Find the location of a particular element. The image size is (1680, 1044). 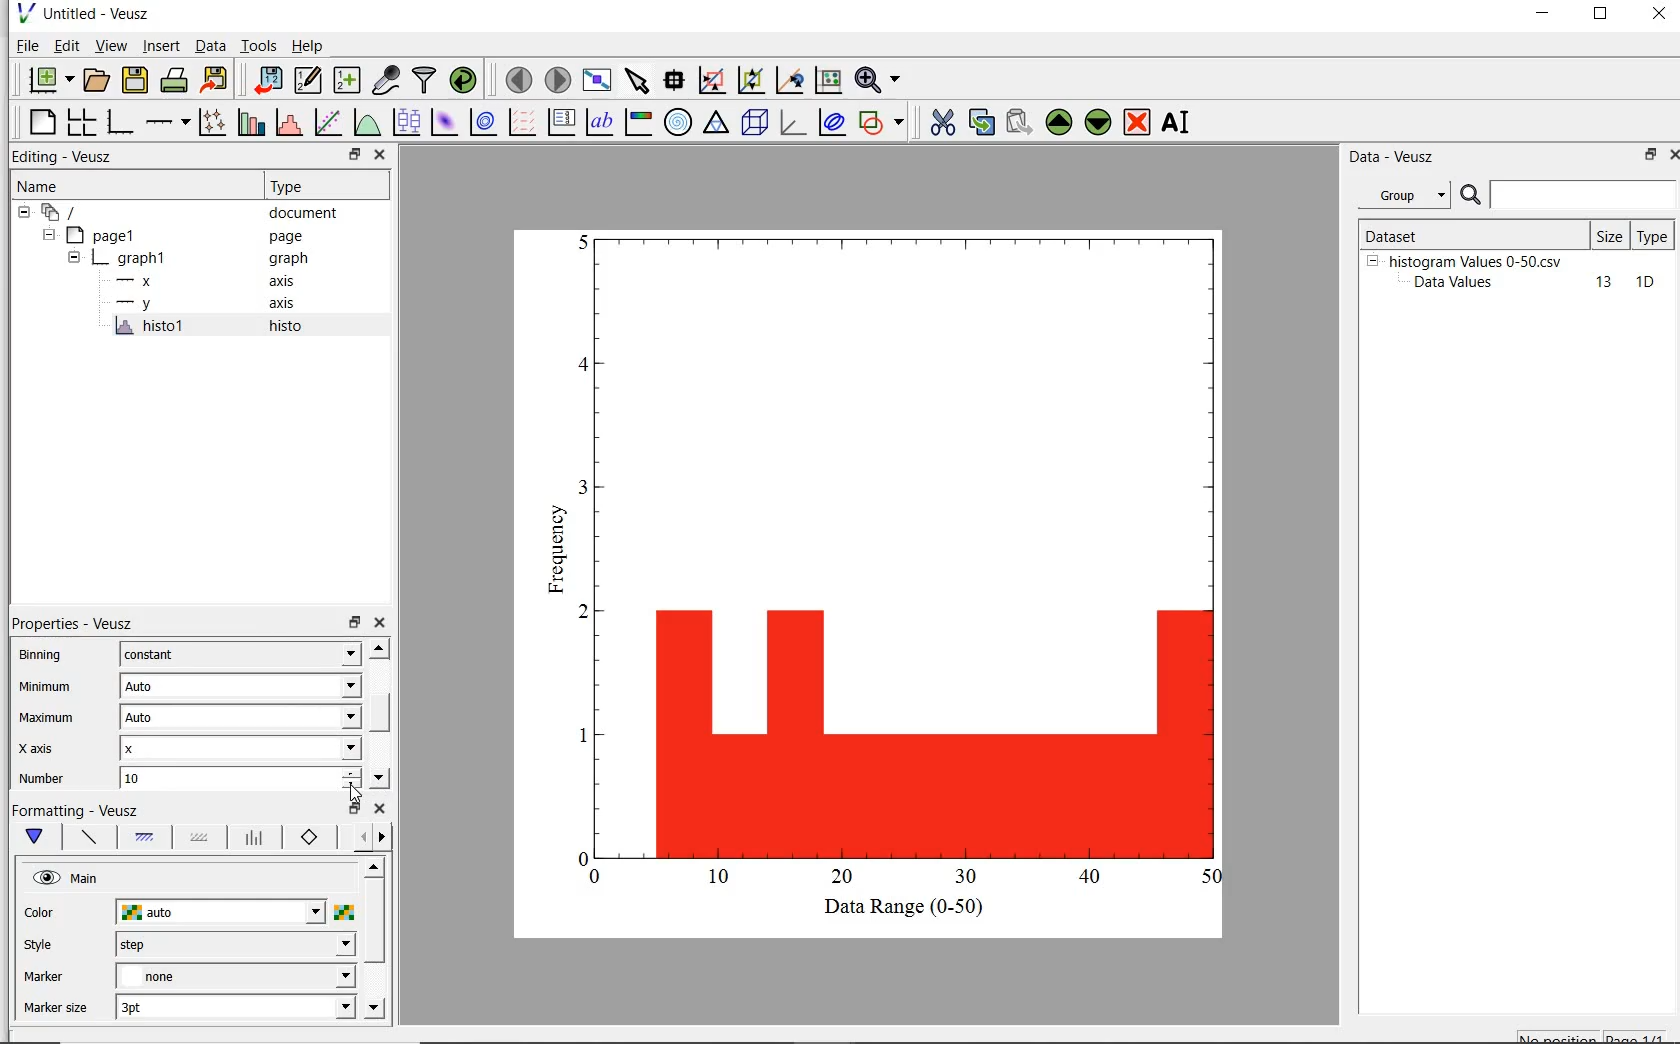

close is located at coordinates (1670, 157).